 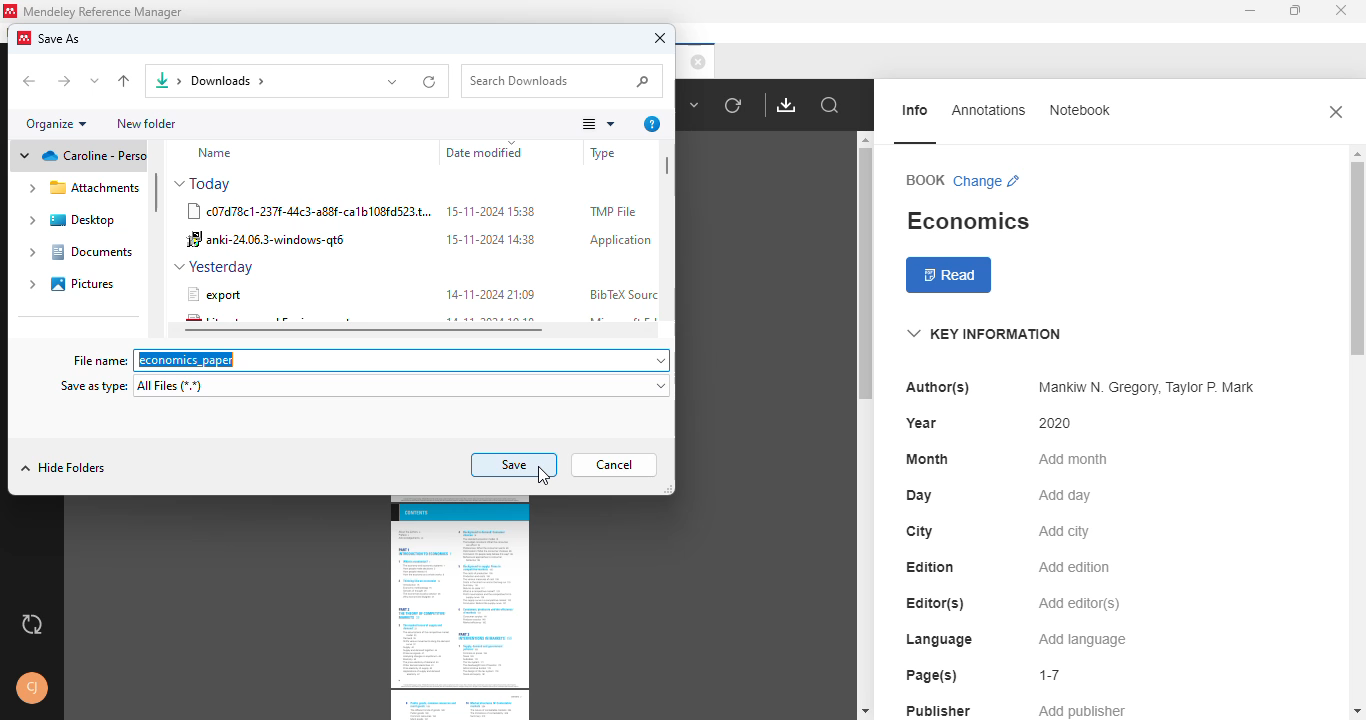 I want to click on day, so click(x=919, y=496).